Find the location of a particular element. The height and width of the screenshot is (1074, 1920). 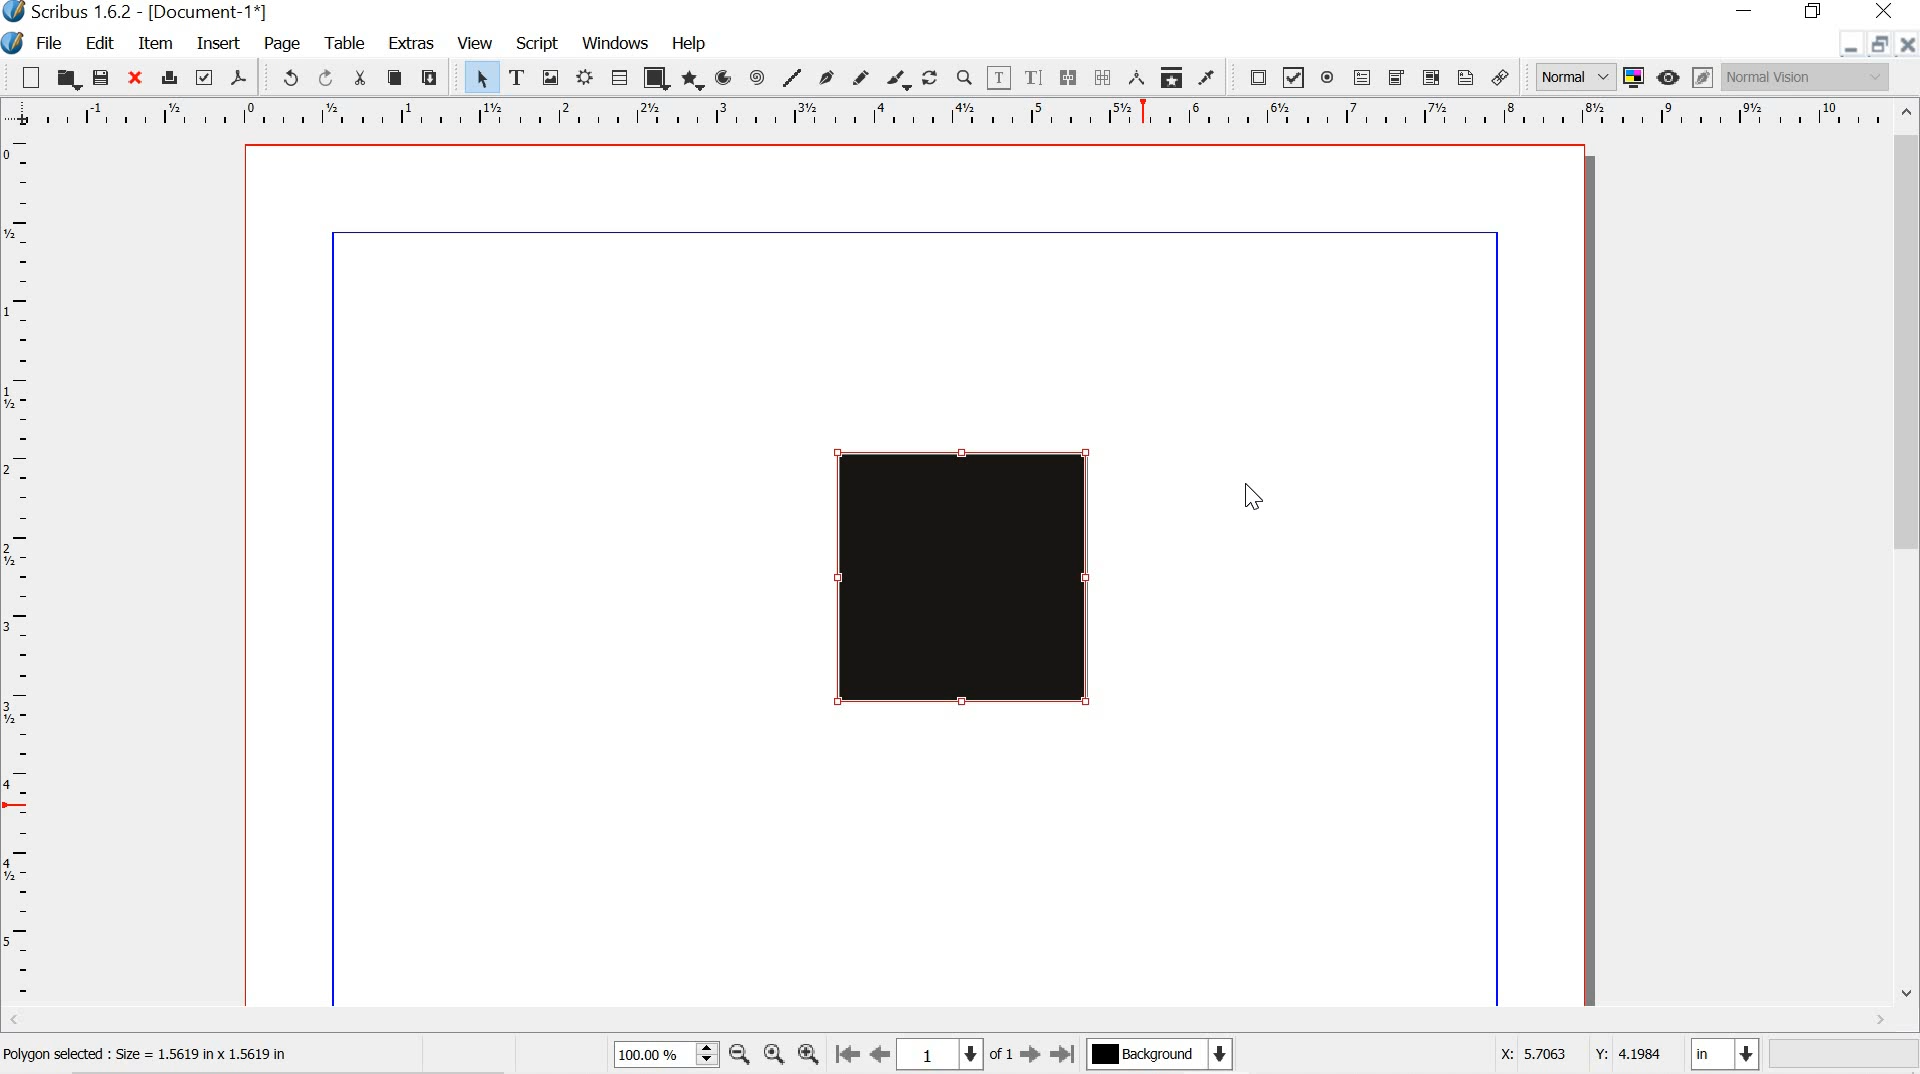

file is located at coordinates (53, 43).